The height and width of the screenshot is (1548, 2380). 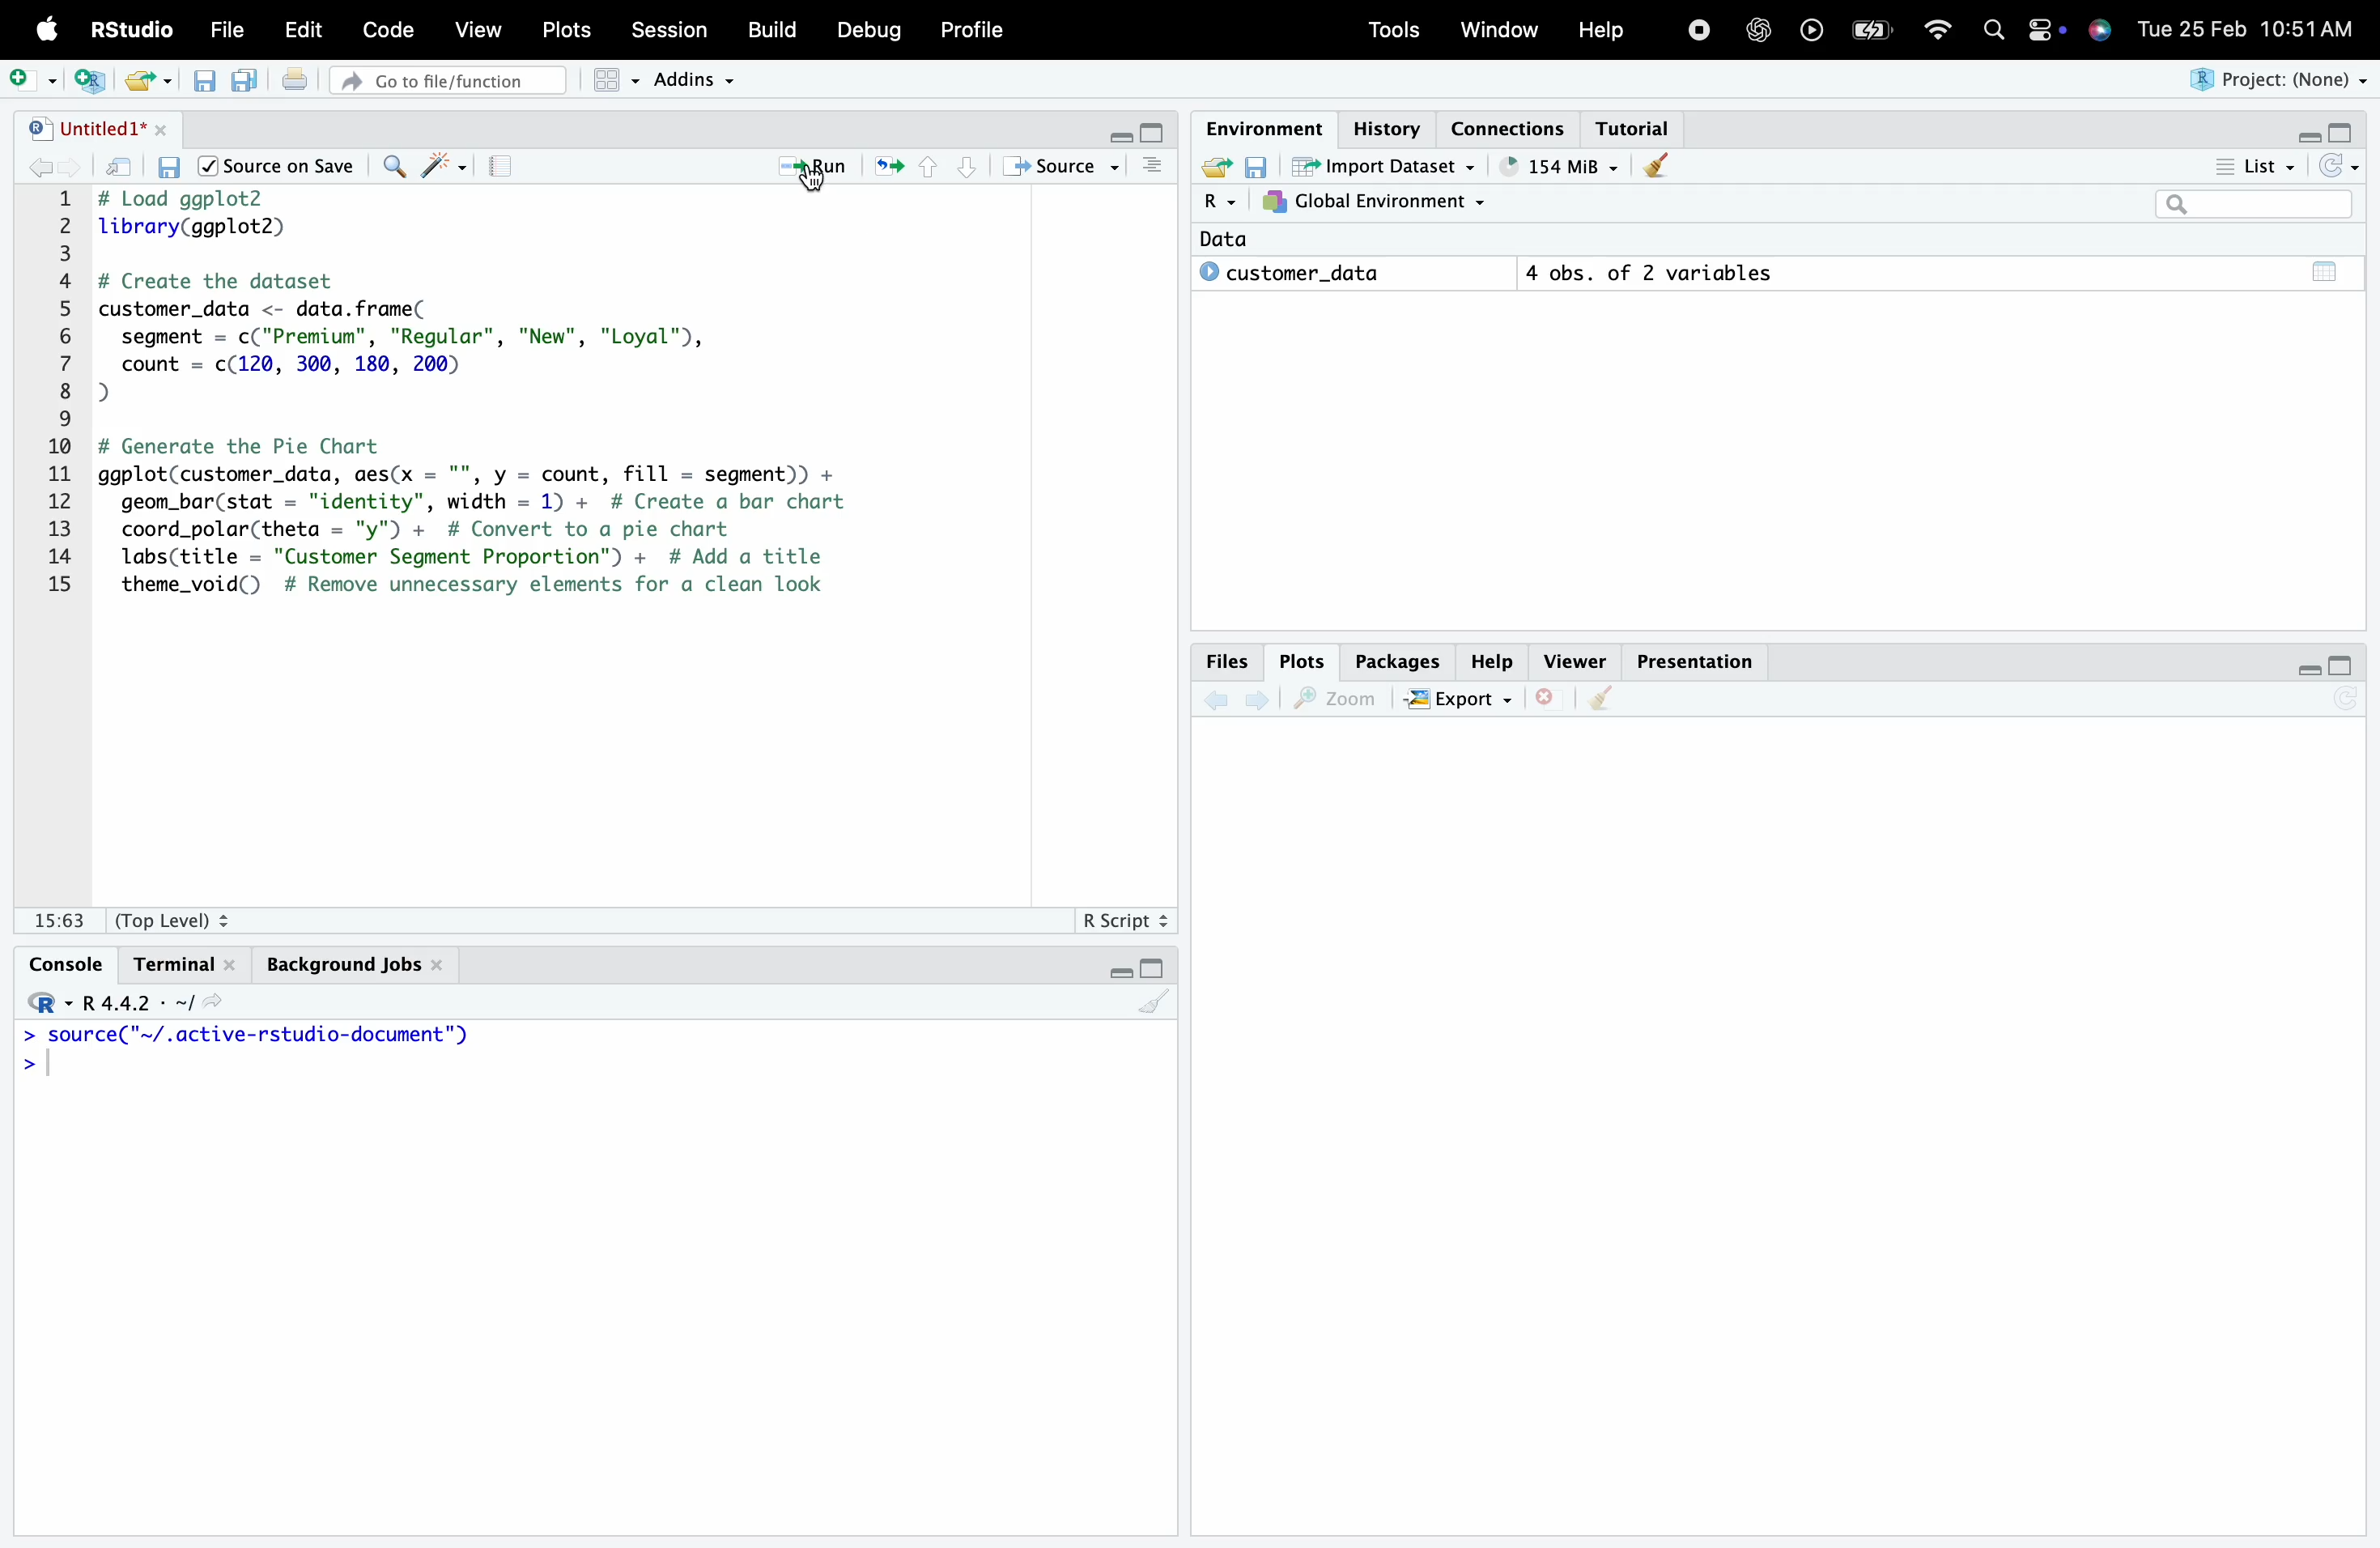 I want to click on RStudio, so click(x=128, y=28).